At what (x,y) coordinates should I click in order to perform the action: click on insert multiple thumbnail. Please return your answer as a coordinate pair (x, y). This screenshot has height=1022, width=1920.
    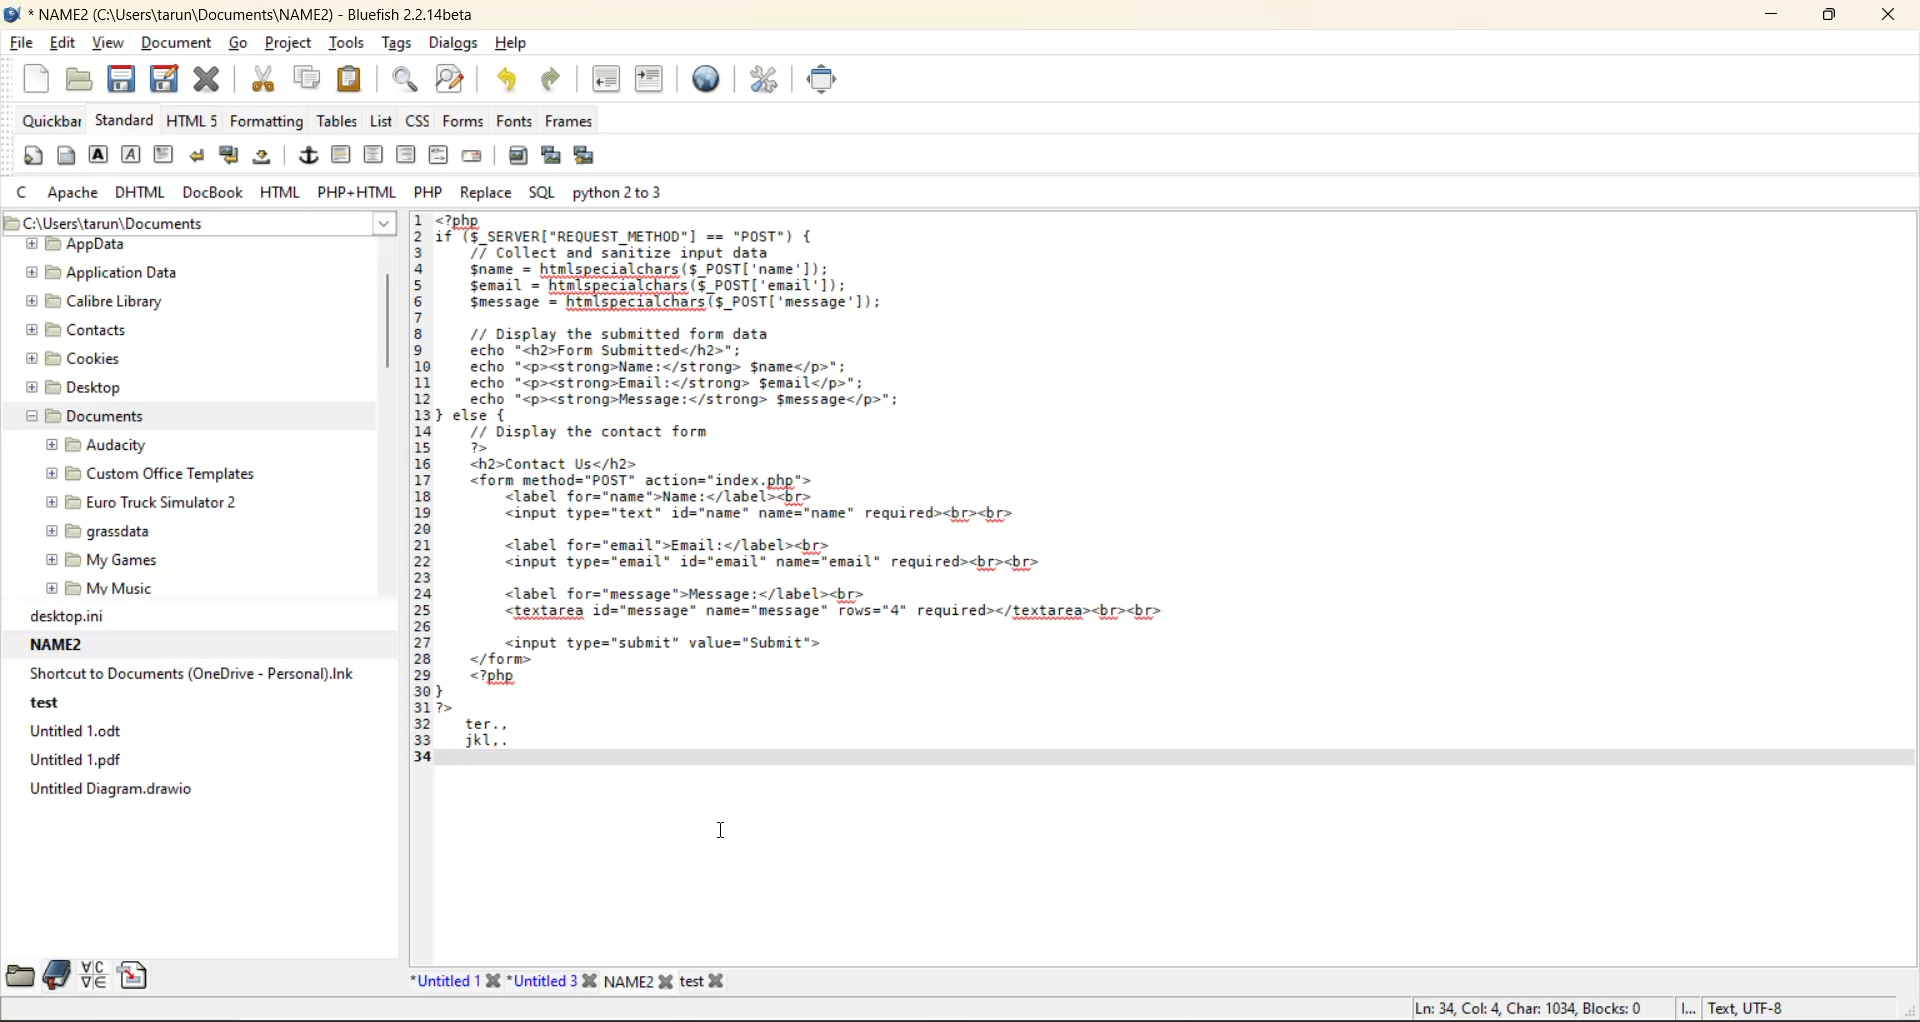
    Looking at the image, I should click on (587, 157).